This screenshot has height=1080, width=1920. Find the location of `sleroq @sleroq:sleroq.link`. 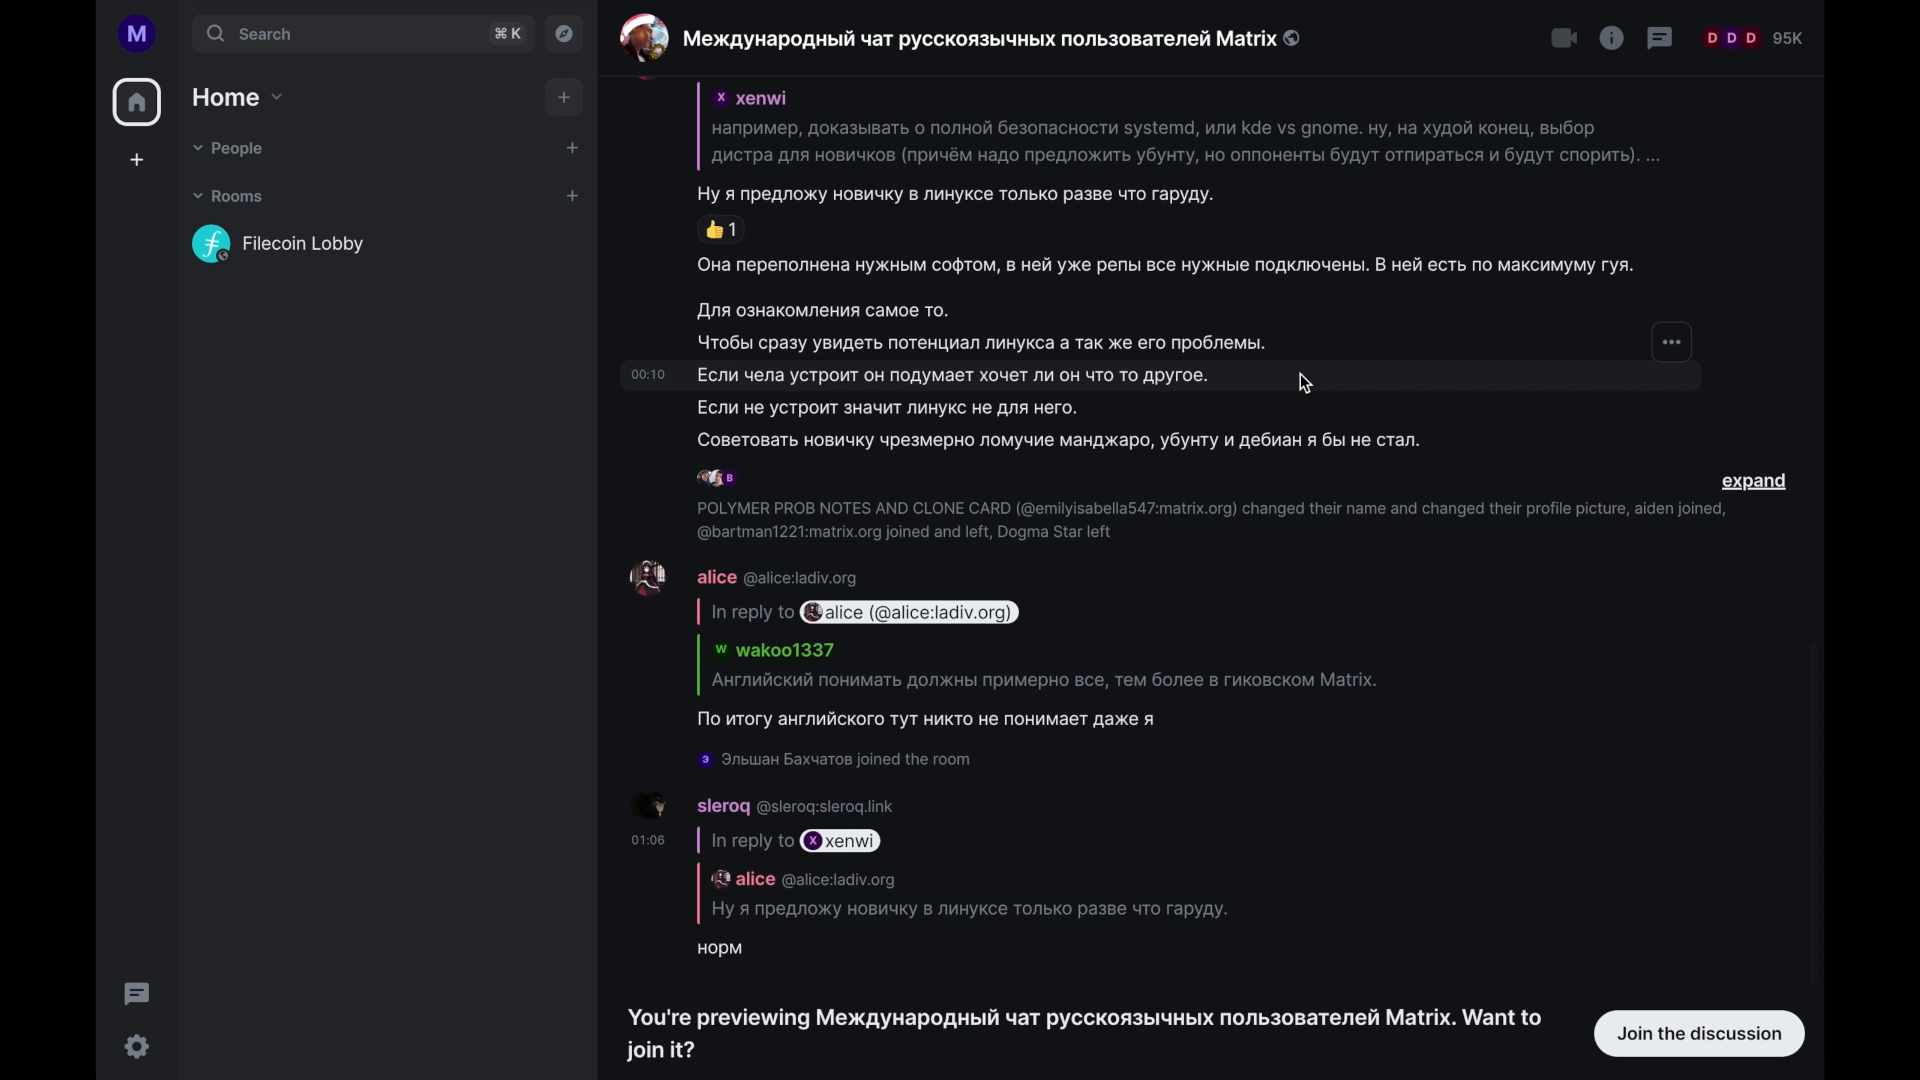

sleroq @sleroq:sleroq.link is located at coordinates (795, 807).